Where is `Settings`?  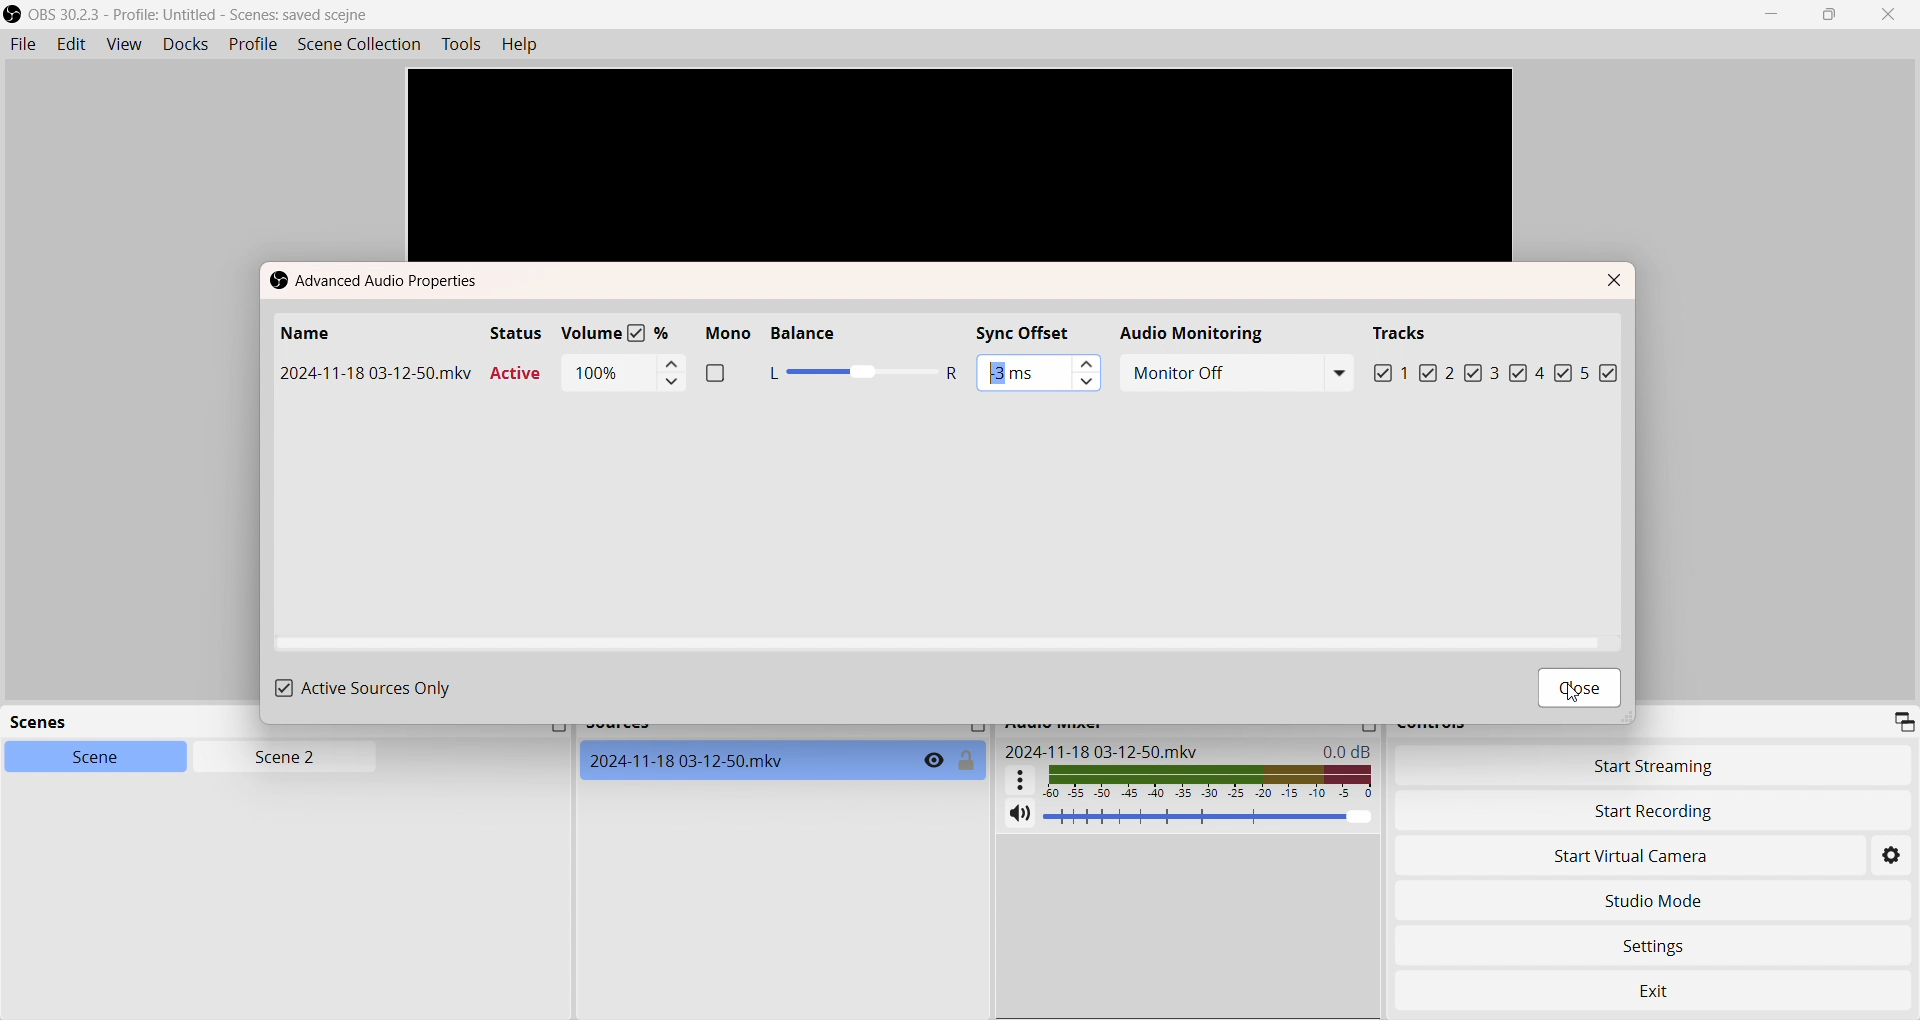
Settings is located at coordinates (1666, 942).